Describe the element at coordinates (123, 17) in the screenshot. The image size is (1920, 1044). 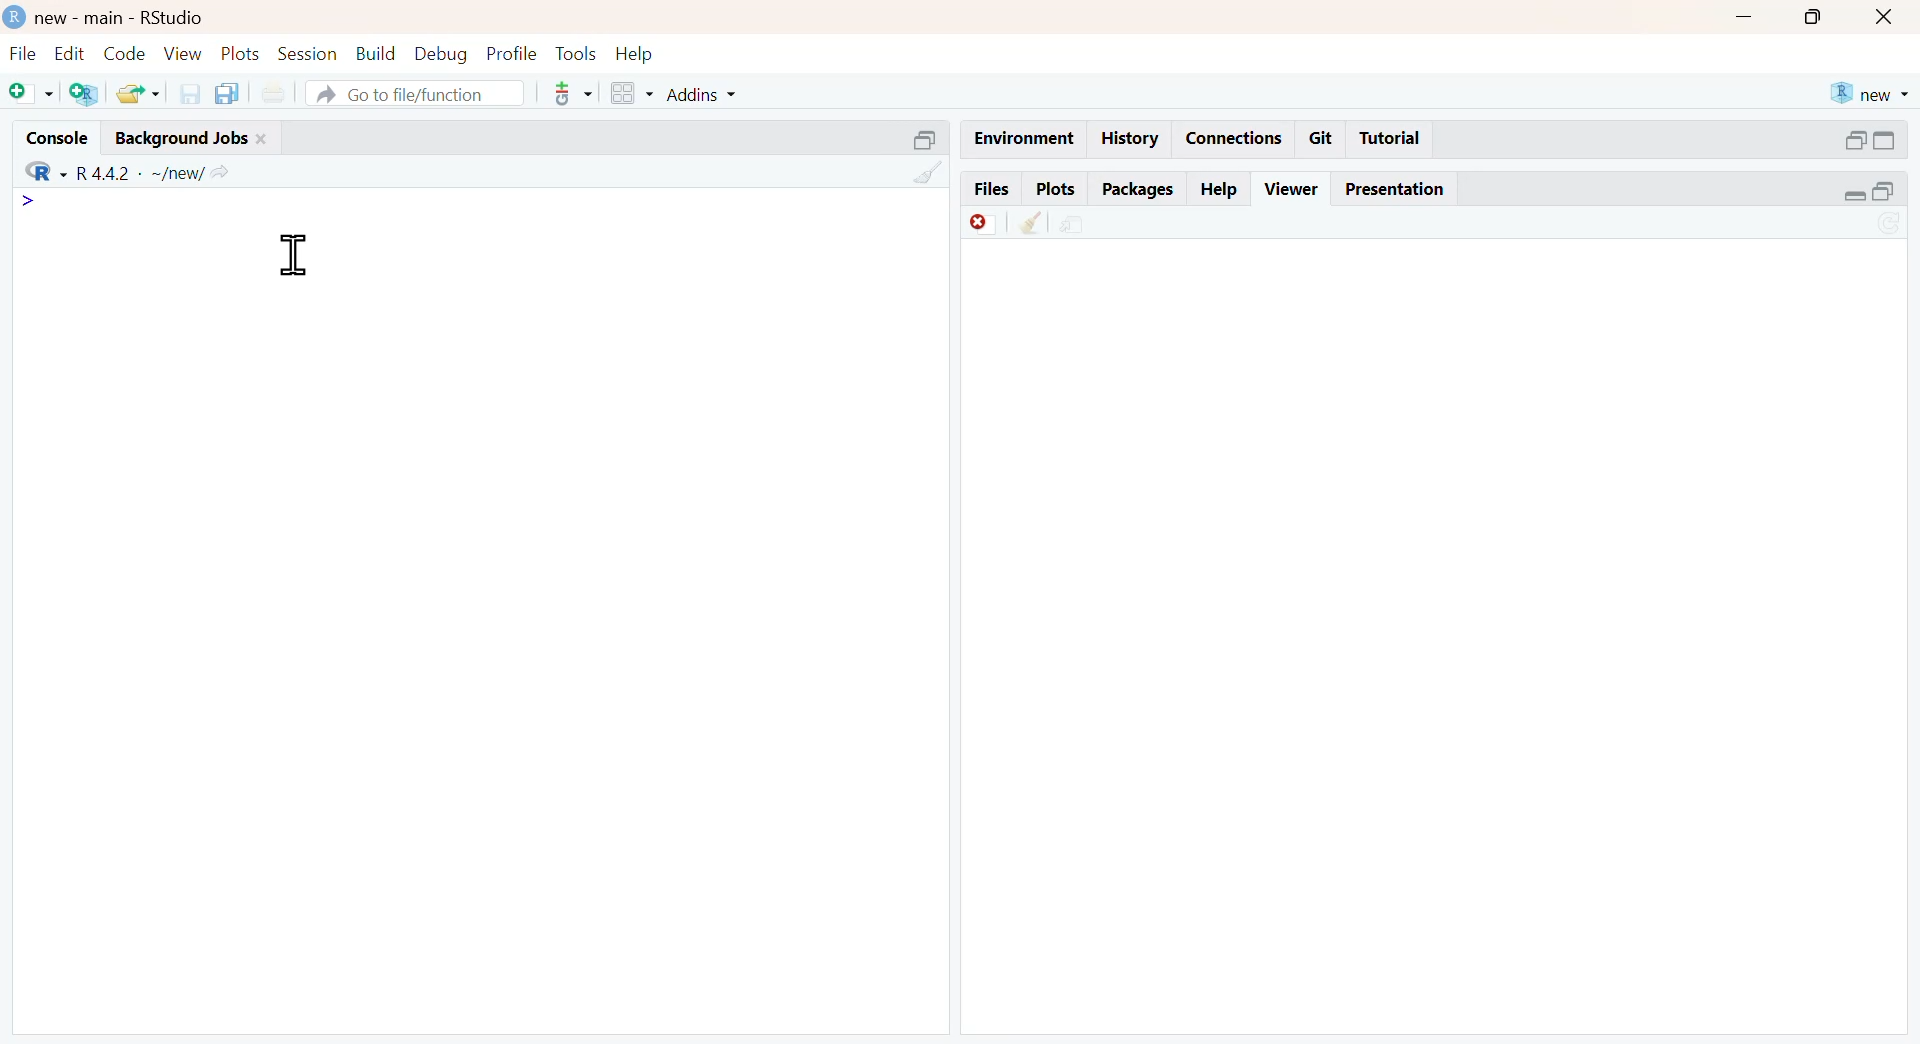
I see `new - main - RStudio` at that location.